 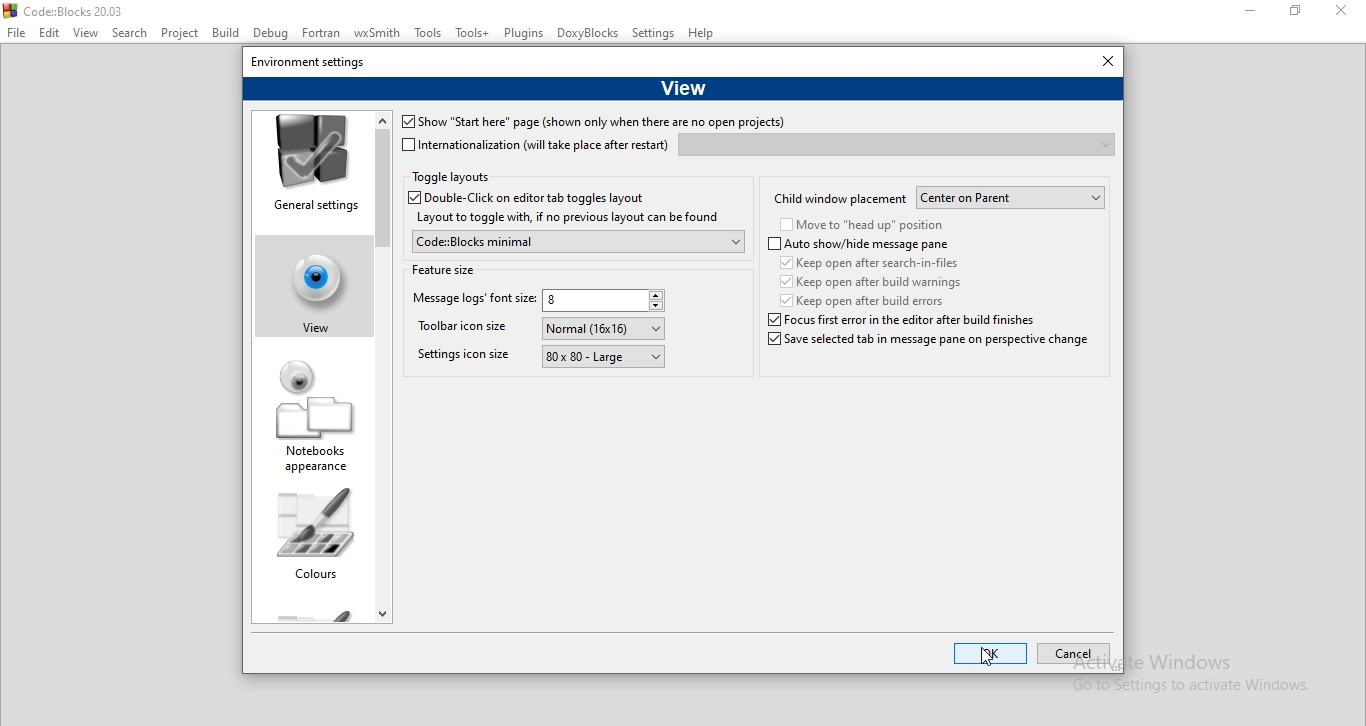 What do you see at coordinates (541, 198) in the screenshot?
I see `Double-Click on editor tab toggles layout` at bounding box center [541, 198].